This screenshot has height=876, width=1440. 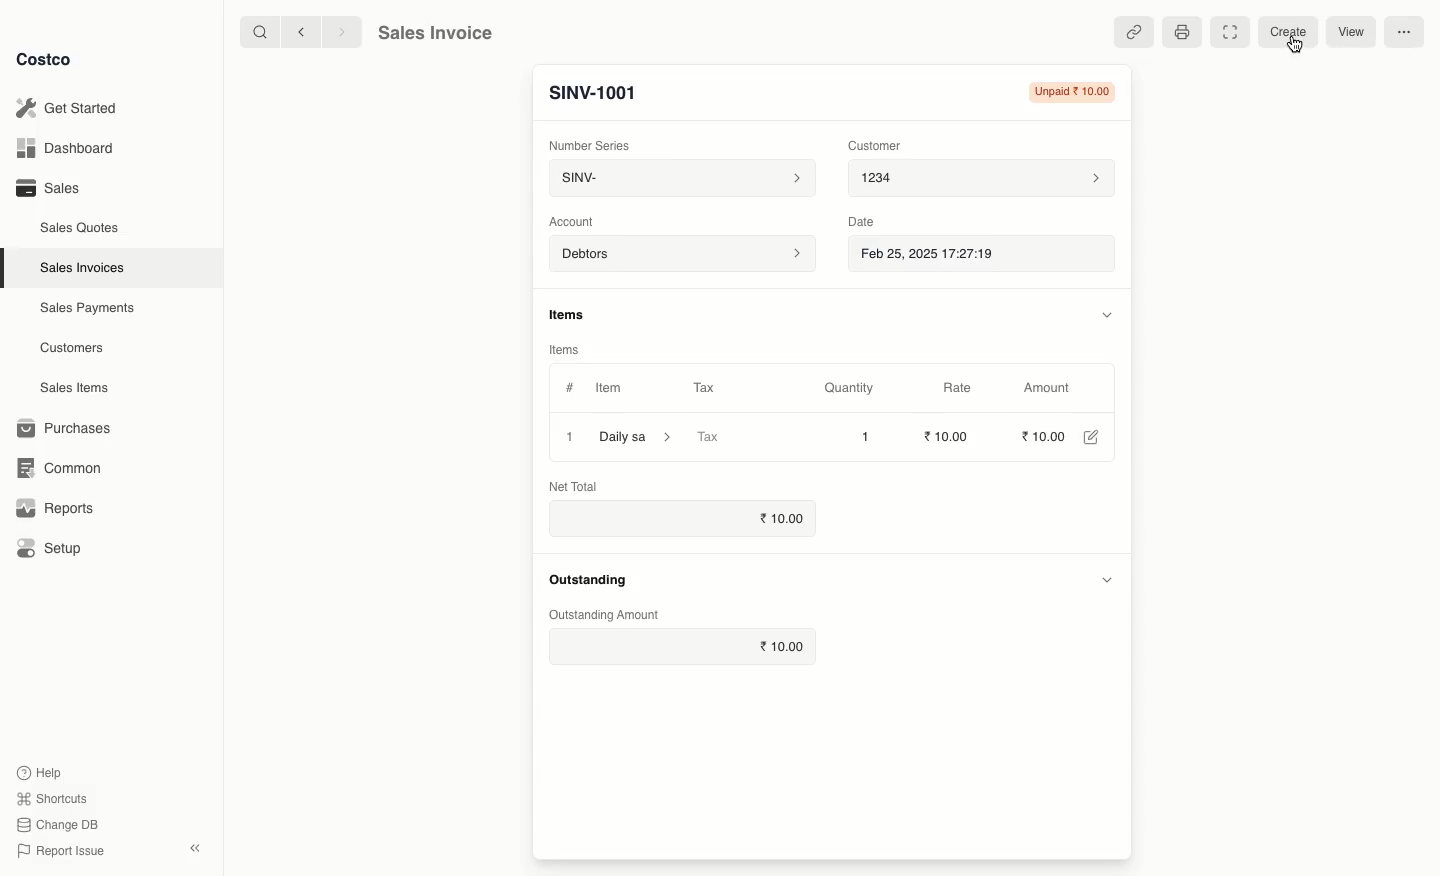 I want to click on Change DB, so click(x=59, y=824).